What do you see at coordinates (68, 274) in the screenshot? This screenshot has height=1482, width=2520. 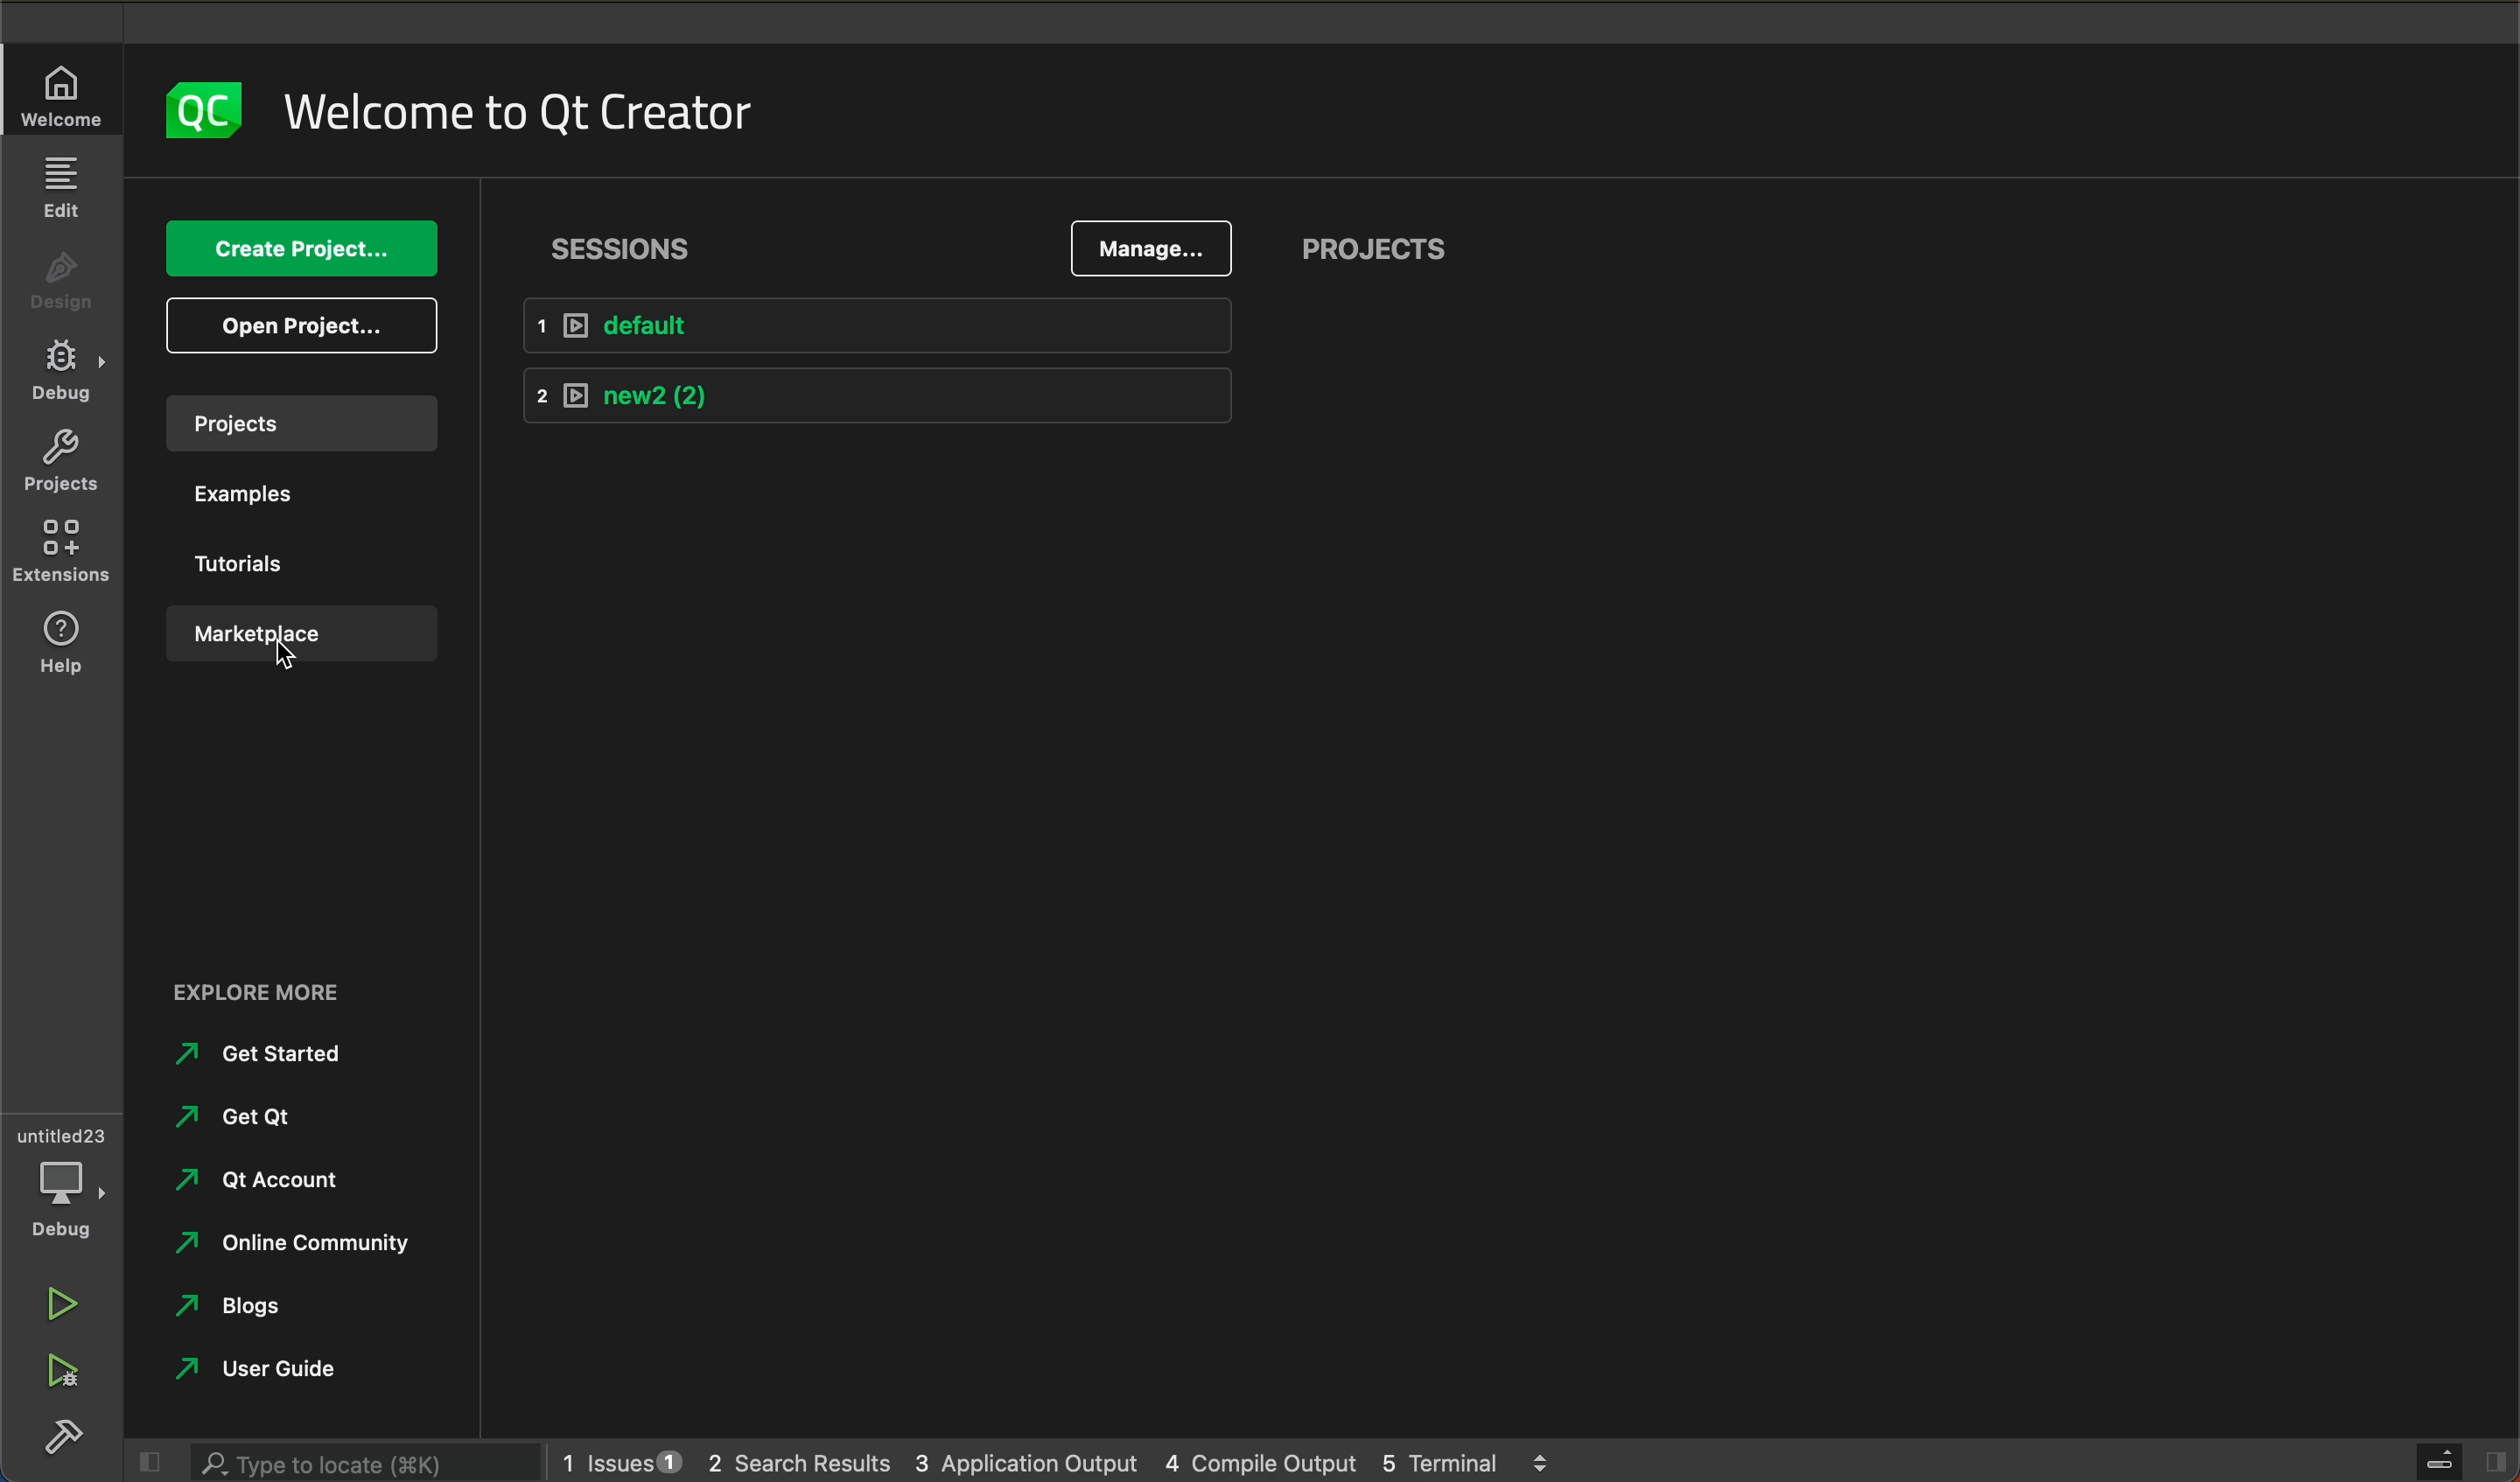 I see `design` at bounding box center [68, 274].